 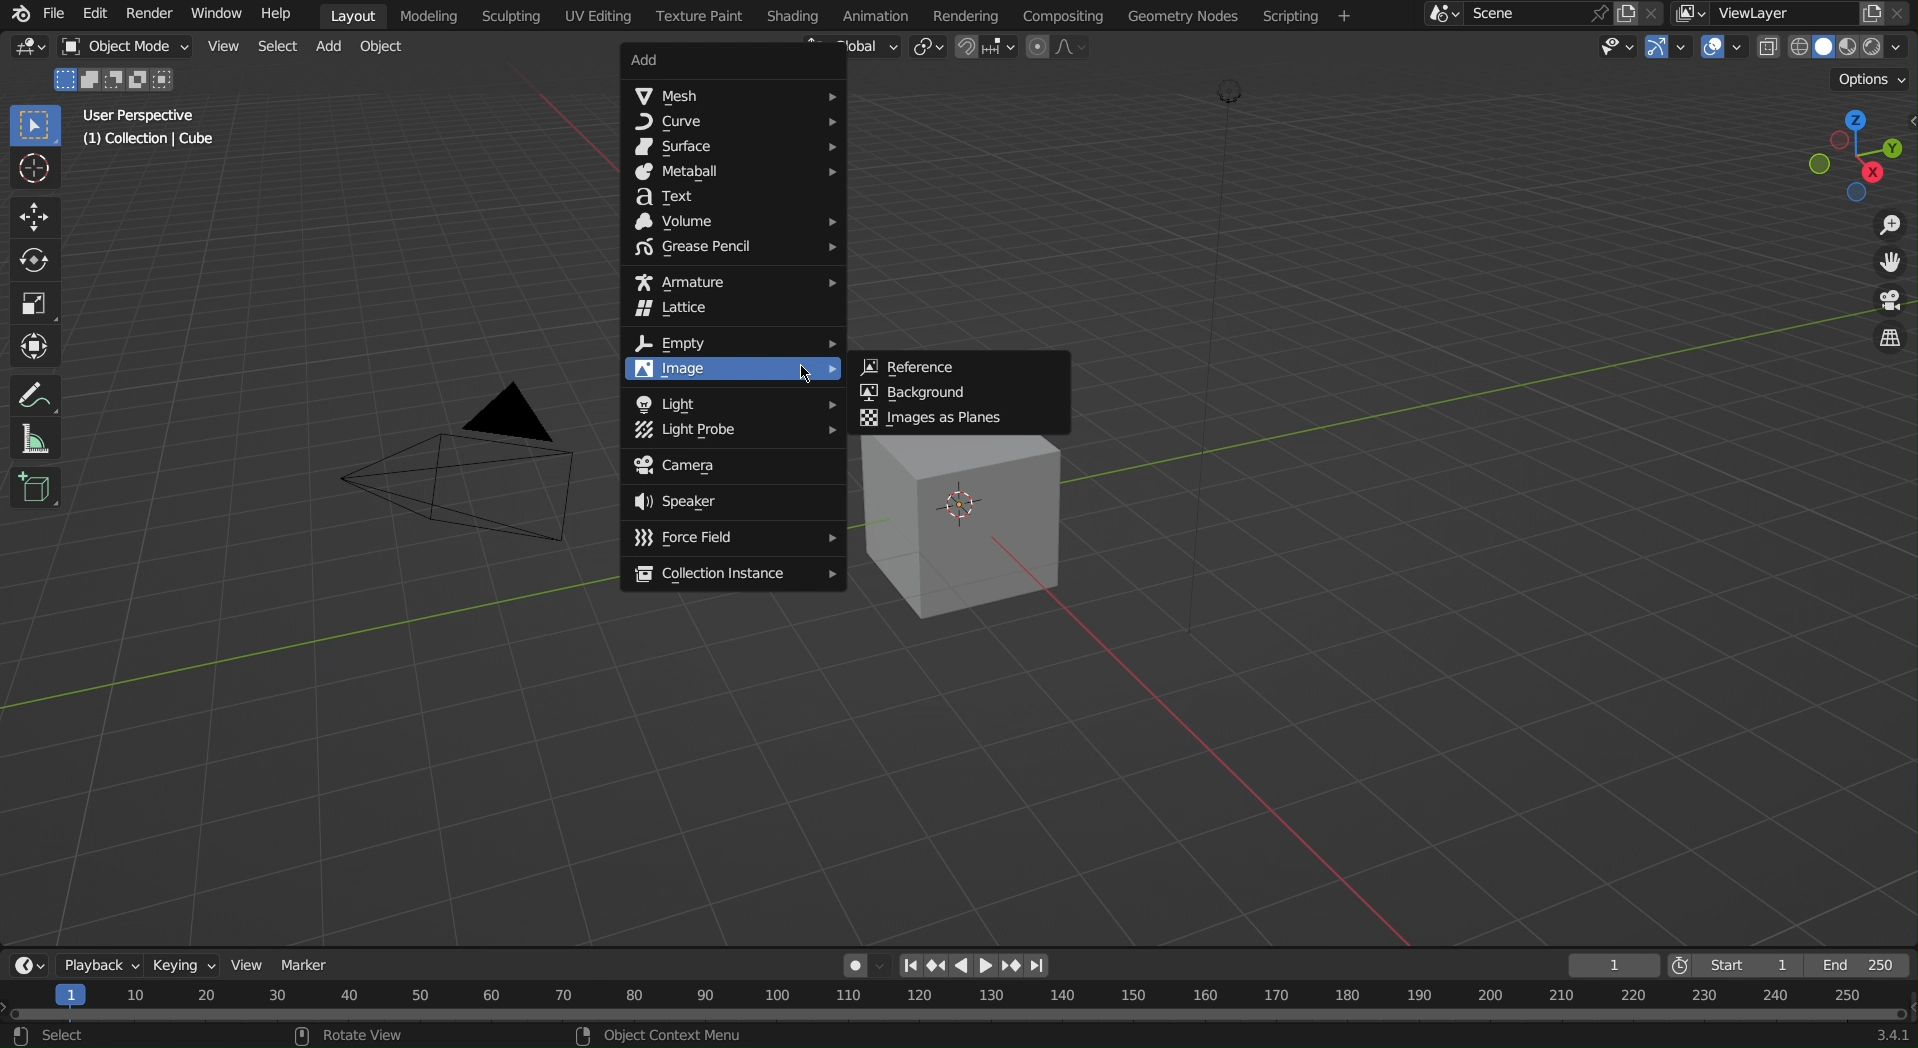 I want to click on Proportional Editing, so click(x=1064, y=48).